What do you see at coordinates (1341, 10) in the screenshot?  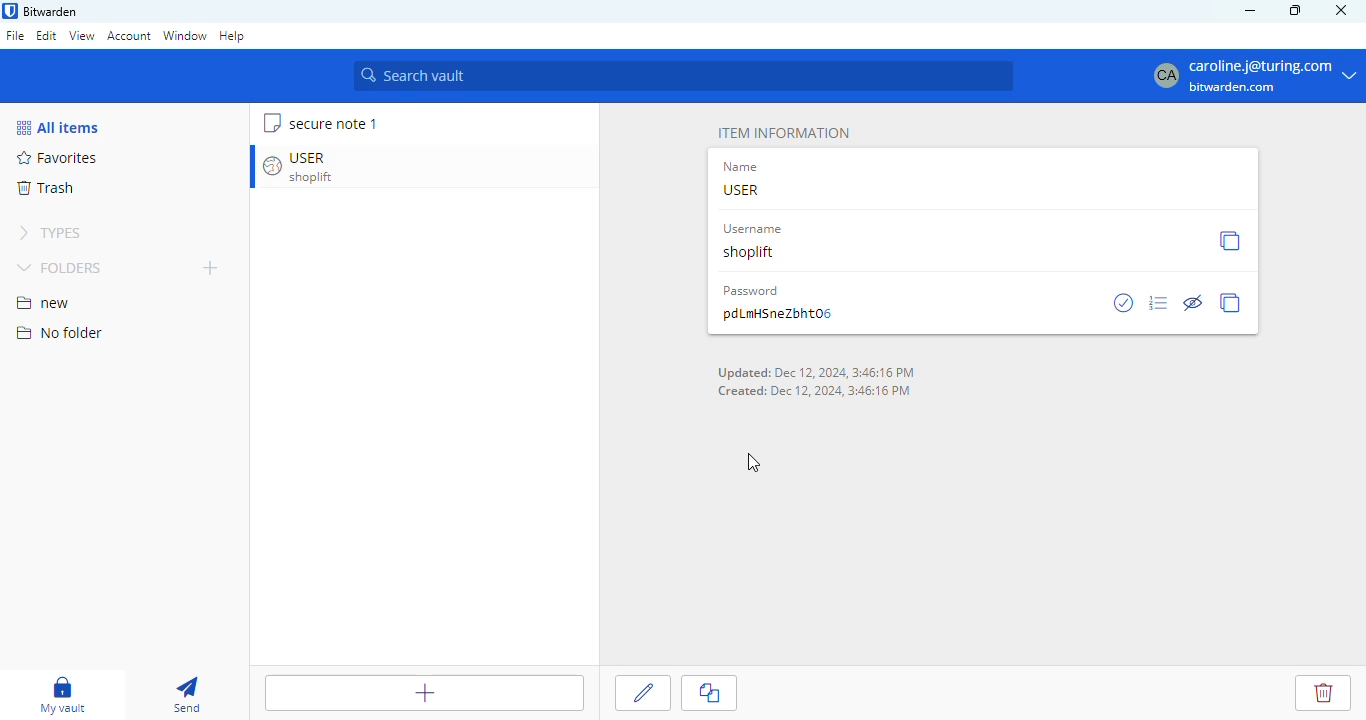 I see `close` at bounding box center [1341, 10].